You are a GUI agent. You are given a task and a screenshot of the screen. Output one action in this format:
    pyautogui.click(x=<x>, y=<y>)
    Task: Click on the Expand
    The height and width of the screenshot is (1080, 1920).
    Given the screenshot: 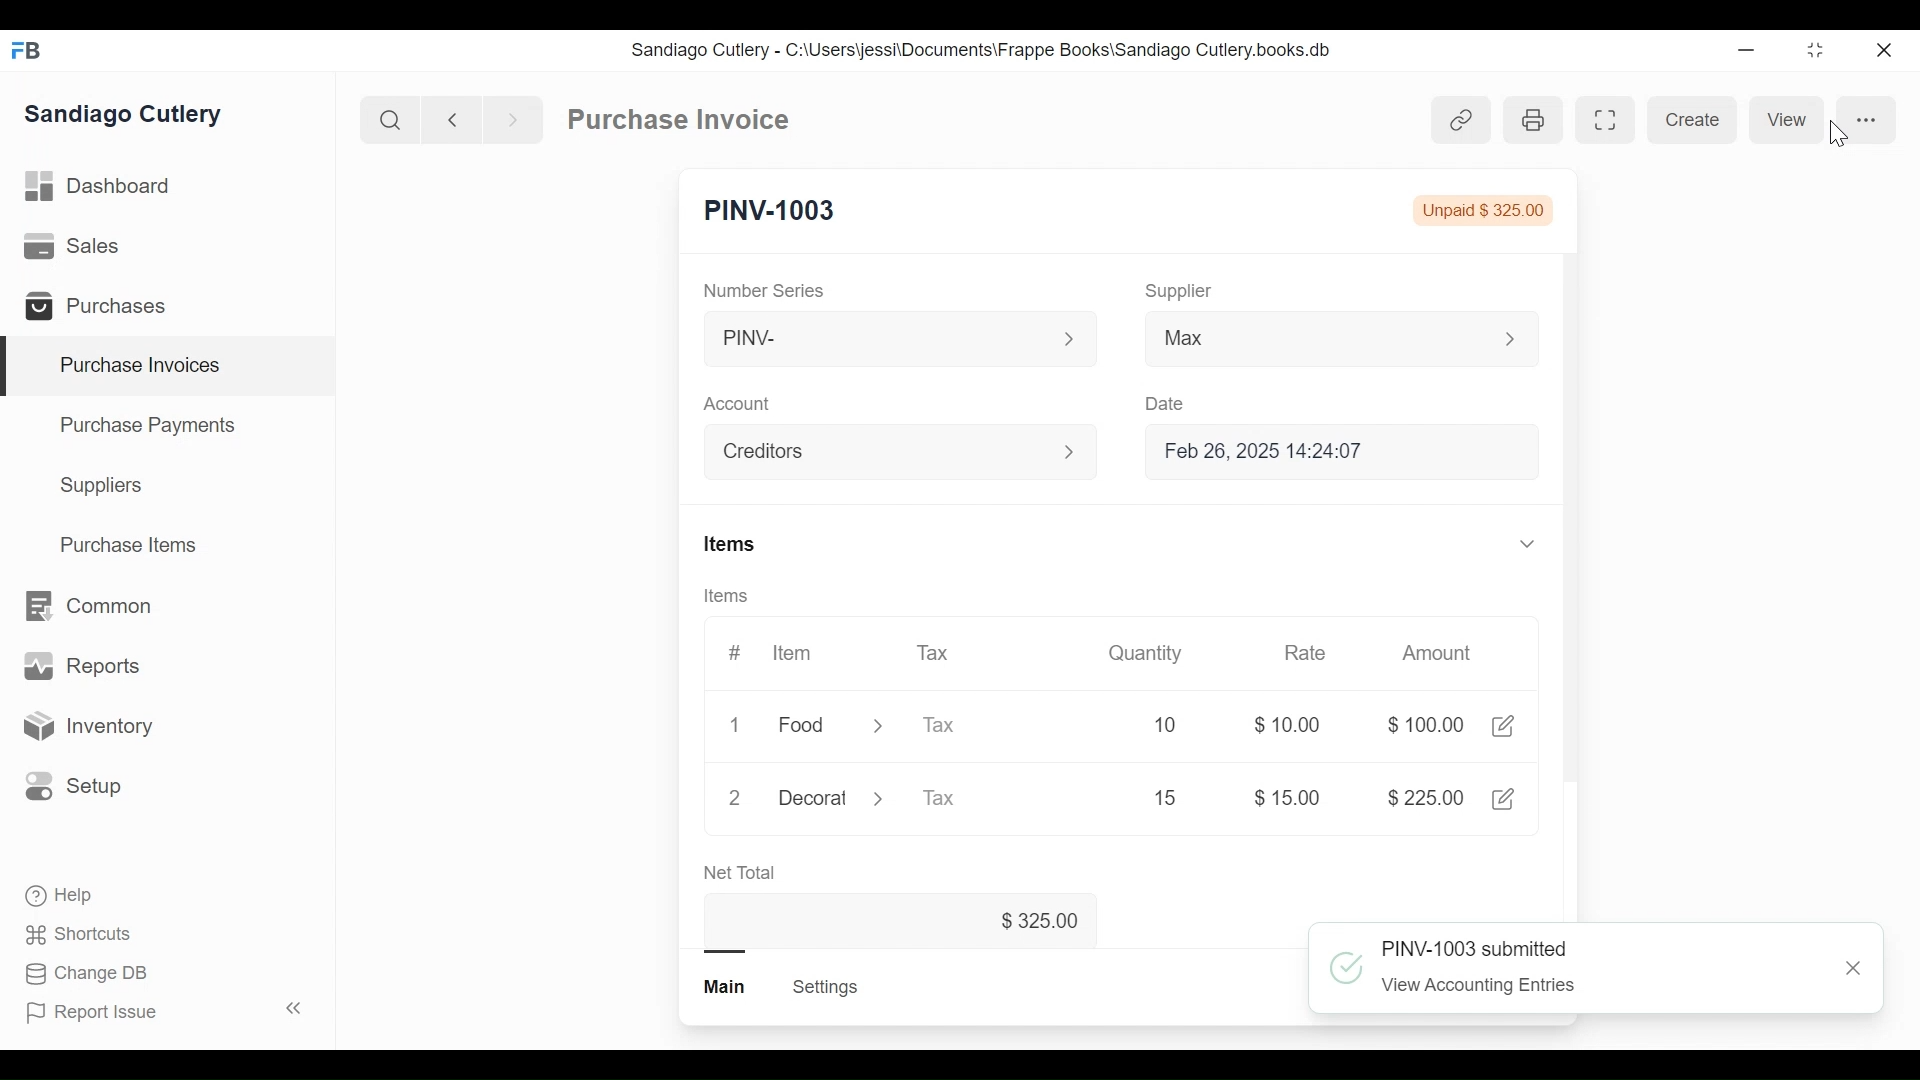 What is the action you would take?
    pyautogui.click(x=1070, y=340)
    